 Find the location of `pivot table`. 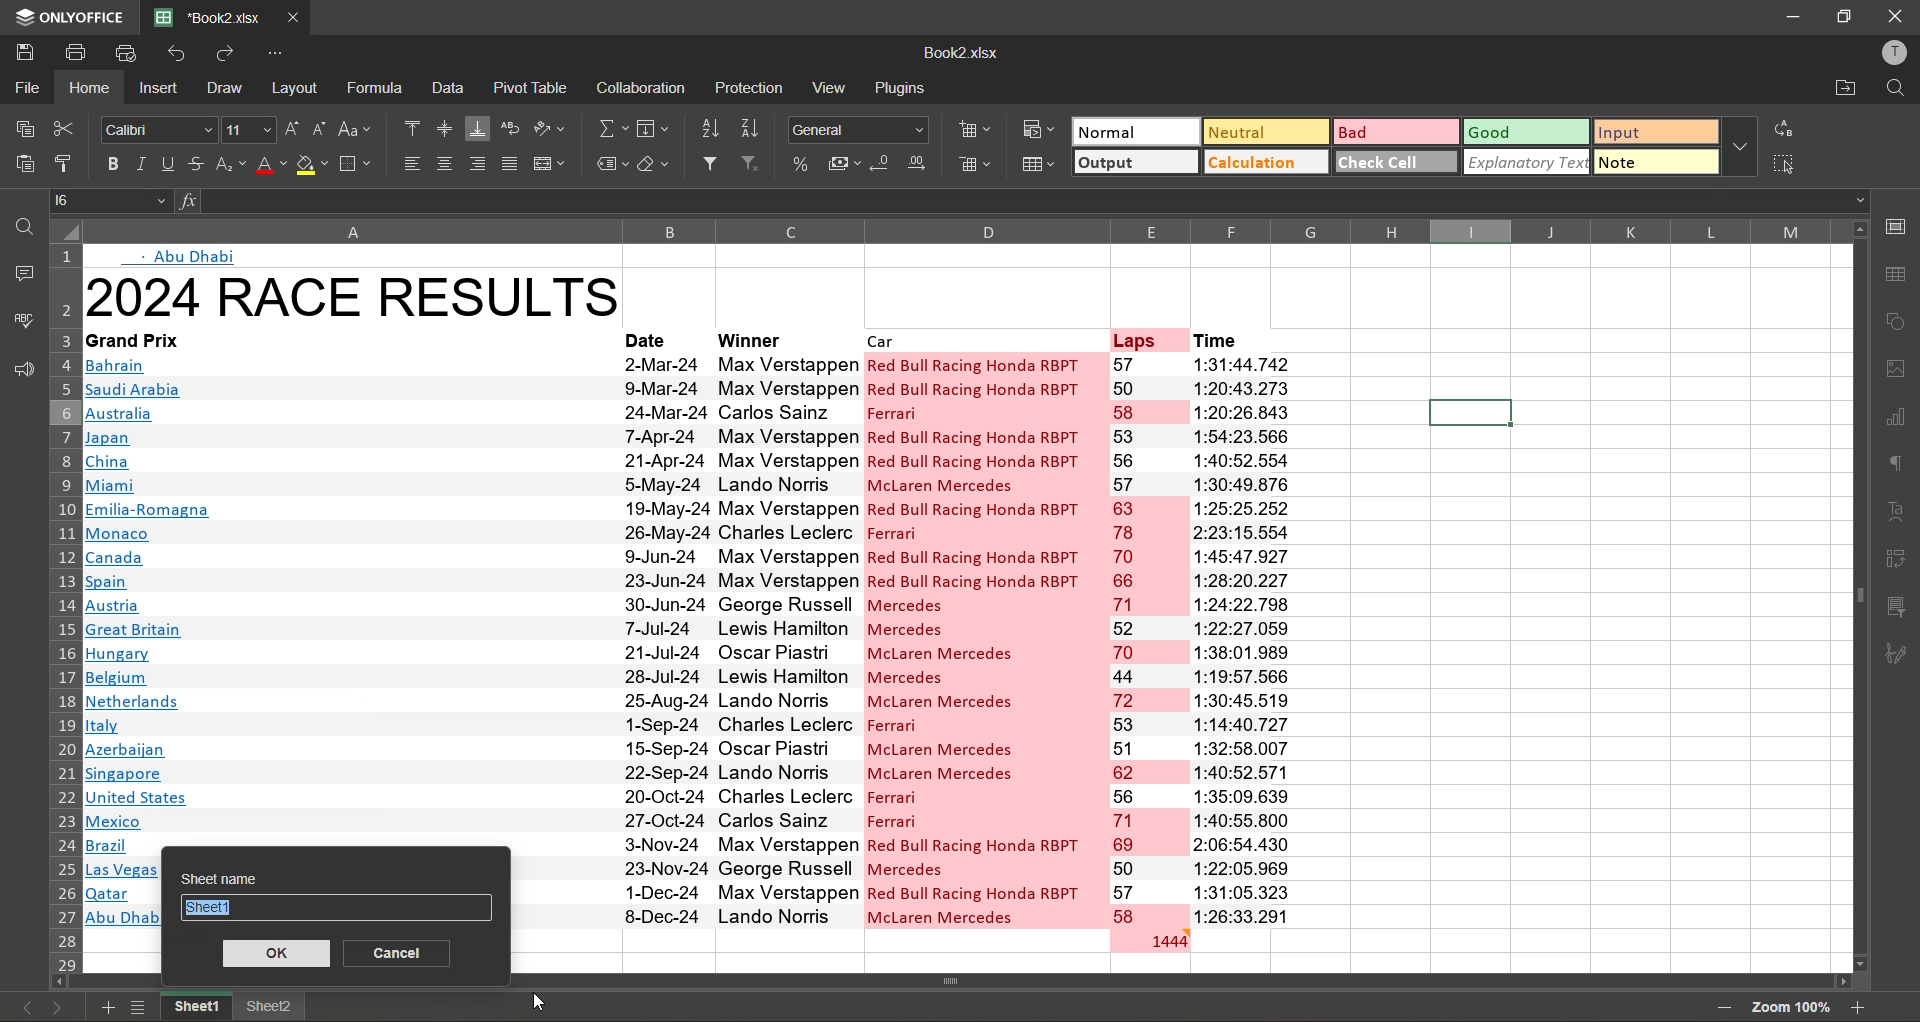

pivot table is located at coordinates (532, 87).